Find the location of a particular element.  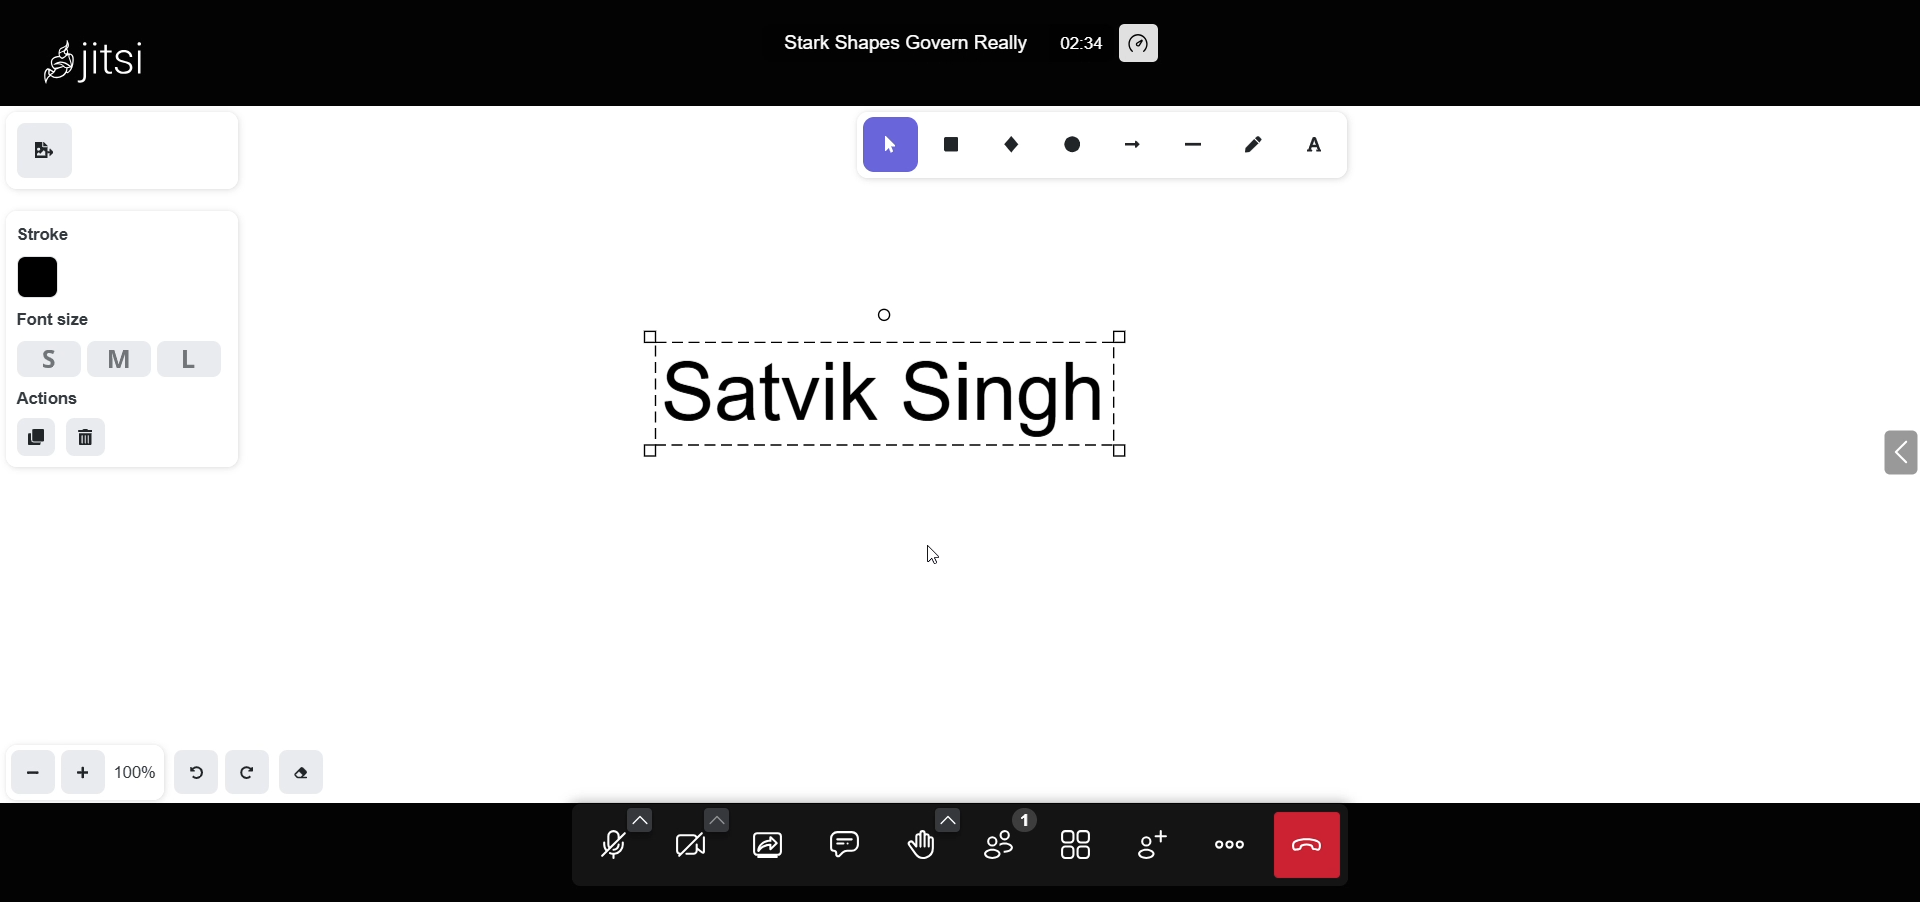

medium is located at coordinates (119, 358).